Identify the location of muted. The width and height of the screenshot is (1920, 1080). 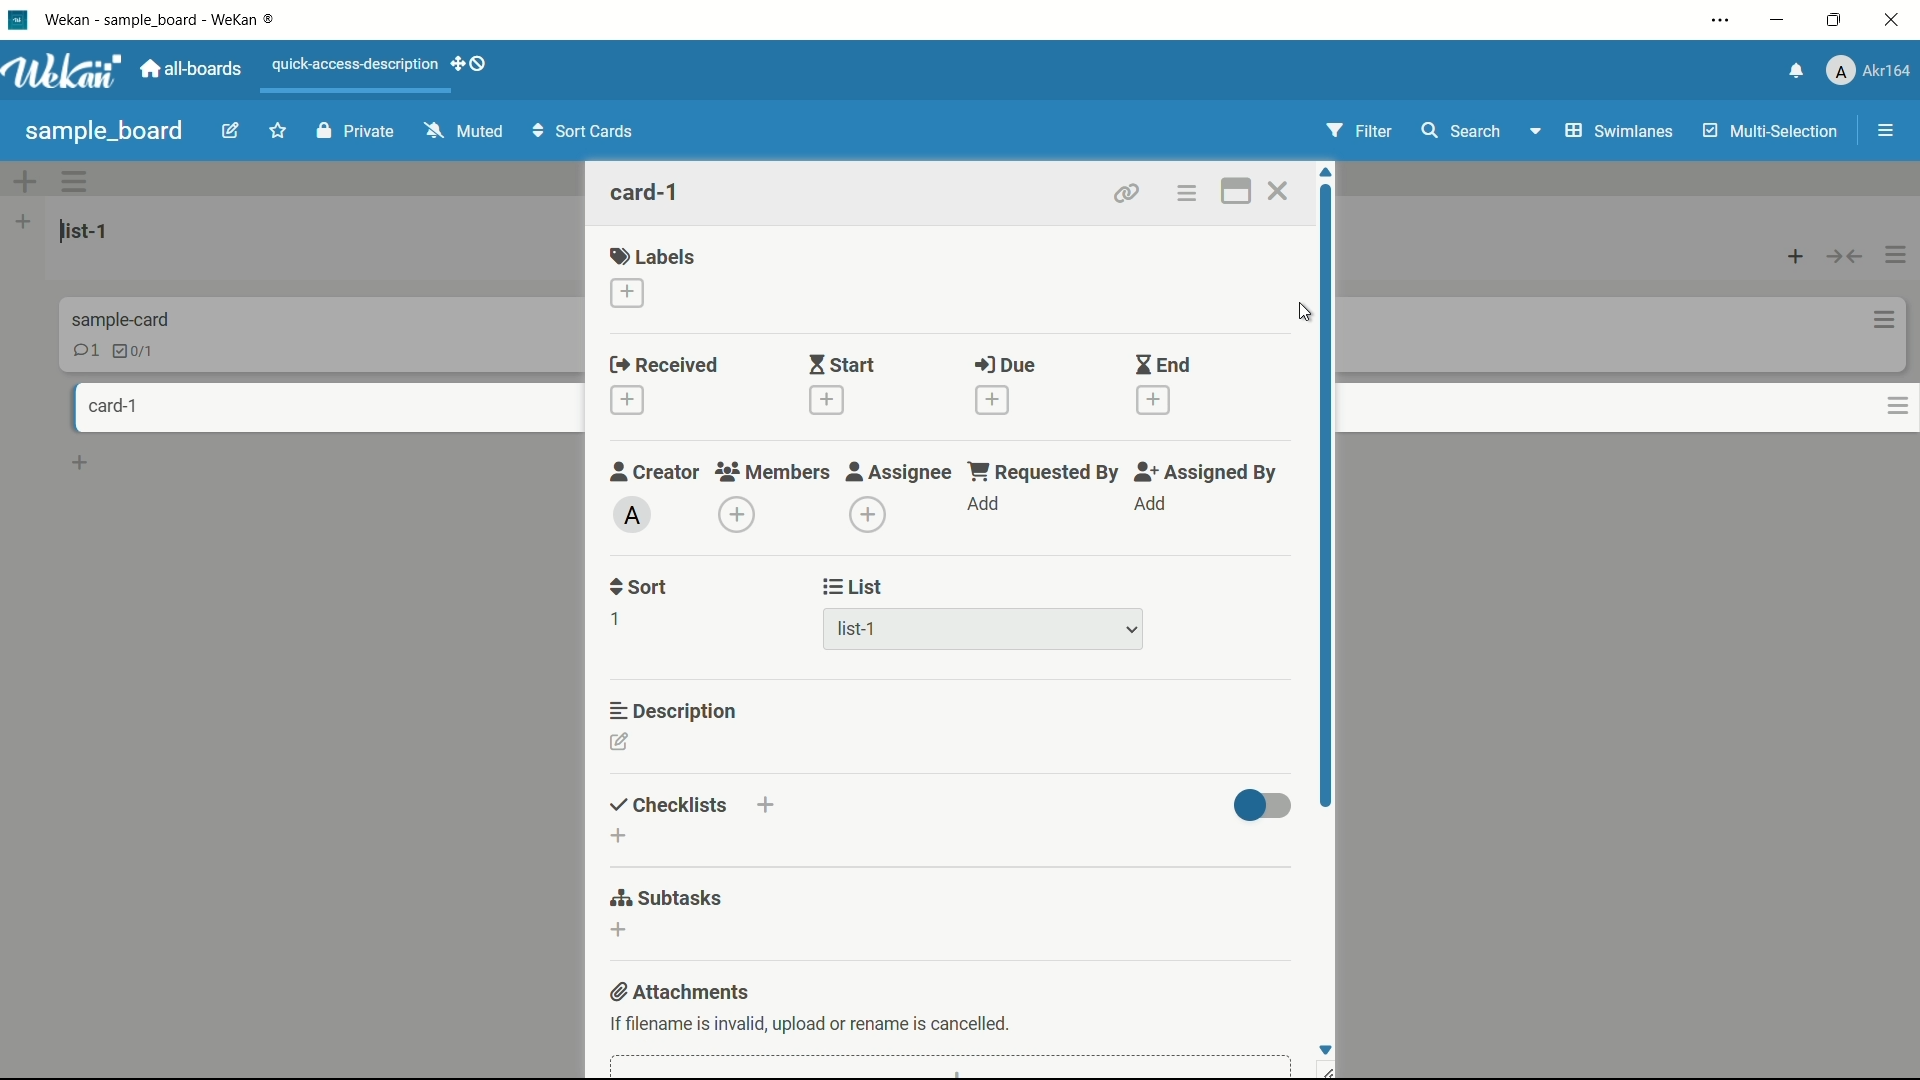
(463, 136).